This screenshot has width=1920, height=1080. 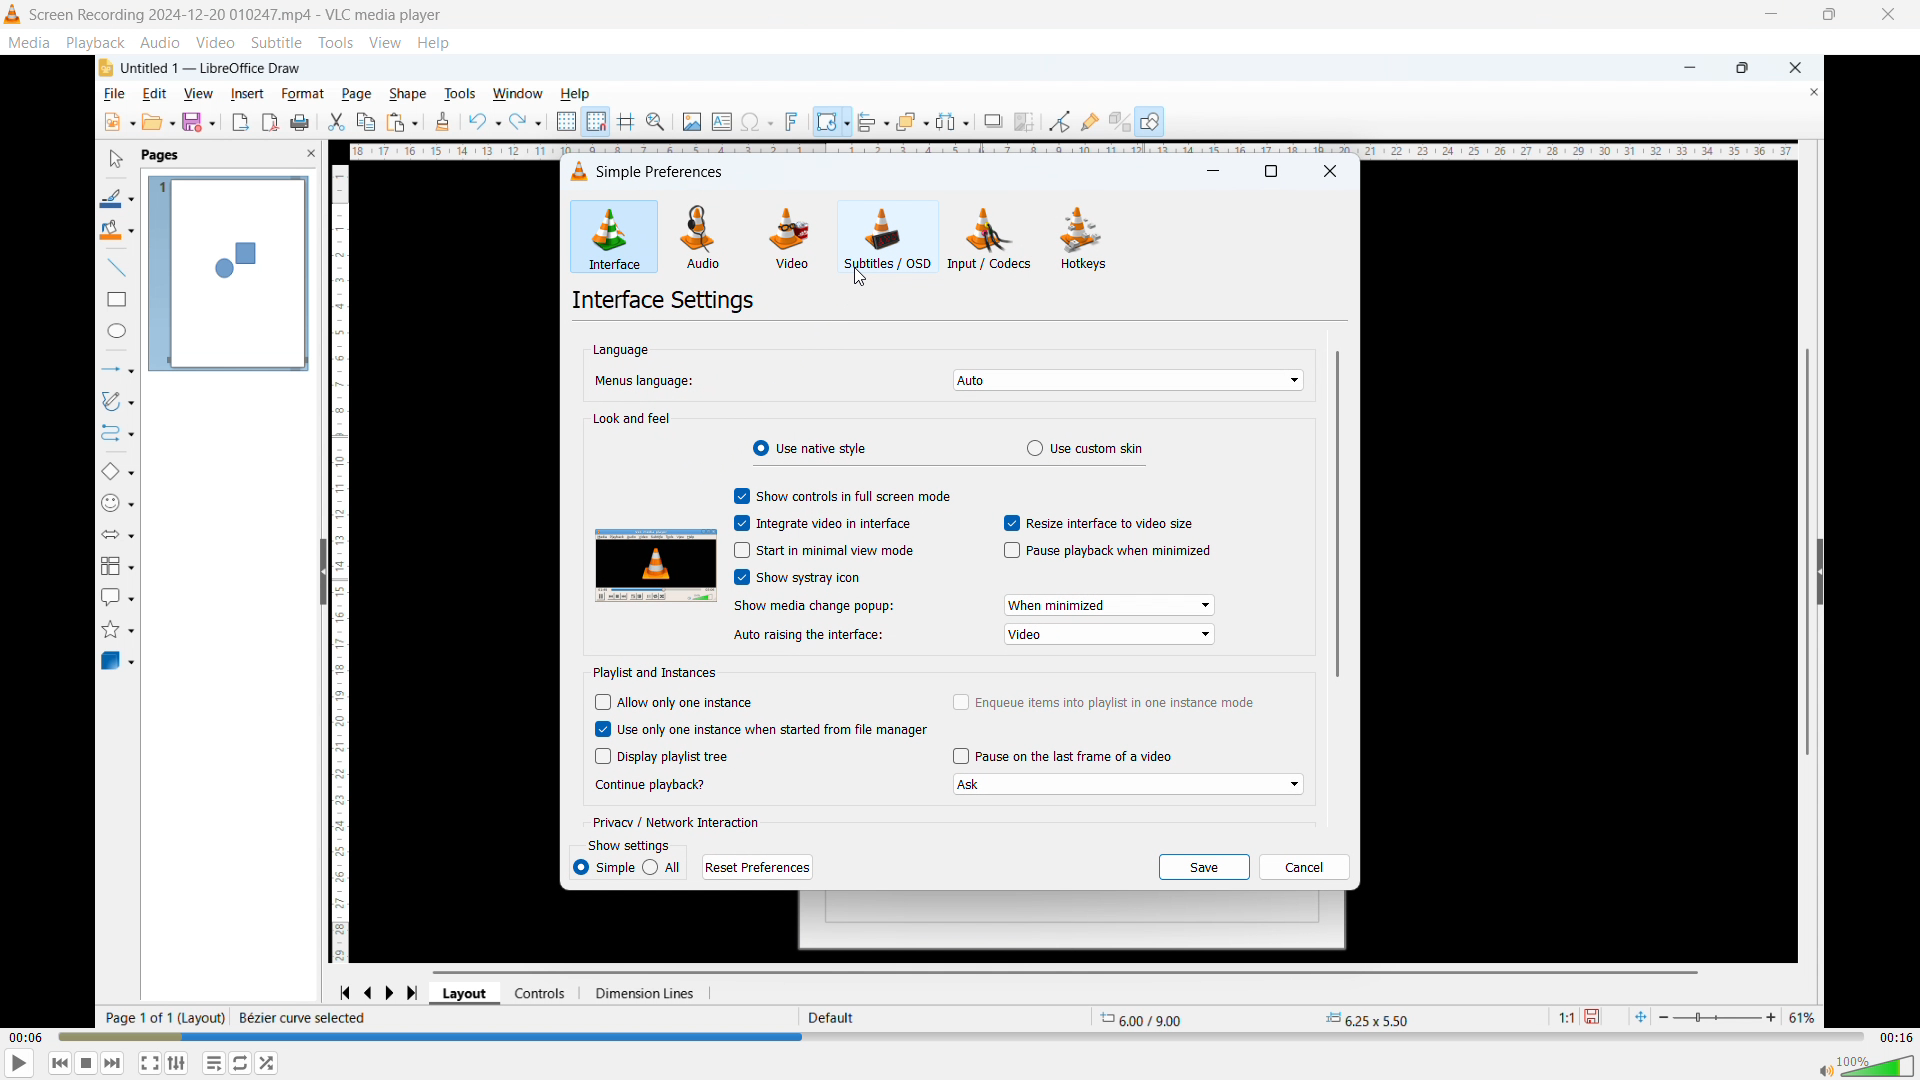 What do you see at coordinates (237, 16) in the screenshot?
I see `Screen Recording 2024-12-20 010247.mp4 - VLC media player` at bounding box center [237, 16].